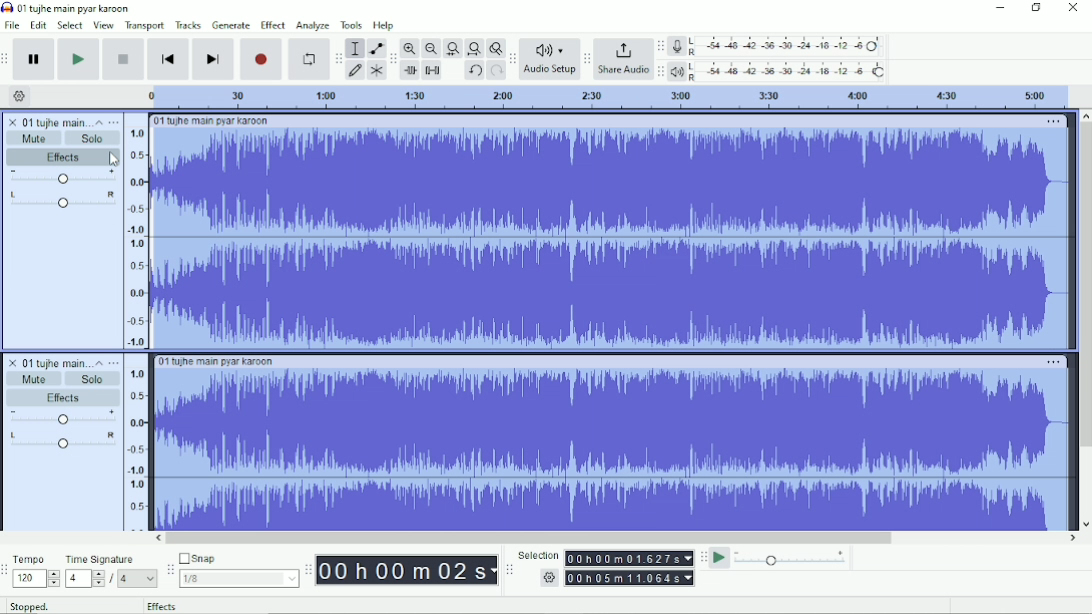 The width and height of the screenshot is (1092, 614). I want to click on soud, so click(133, 236).